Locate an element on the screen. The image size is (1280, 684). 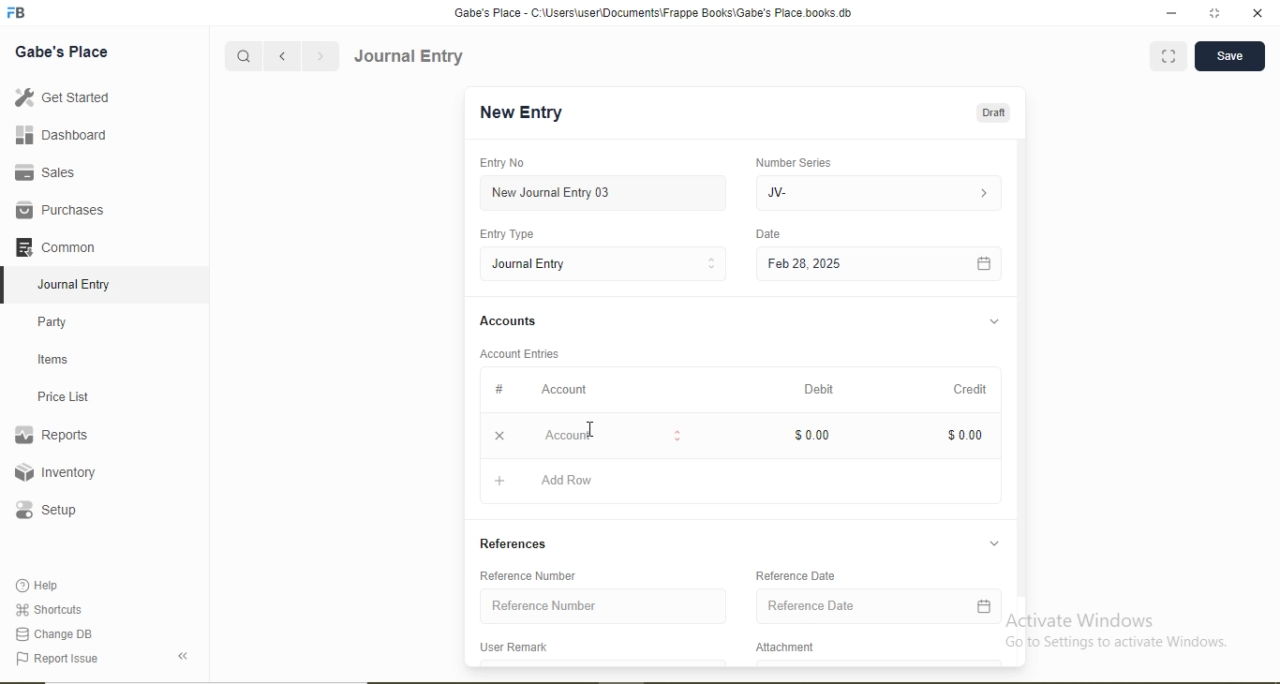
User Remark is located at coordinates (513, 646).